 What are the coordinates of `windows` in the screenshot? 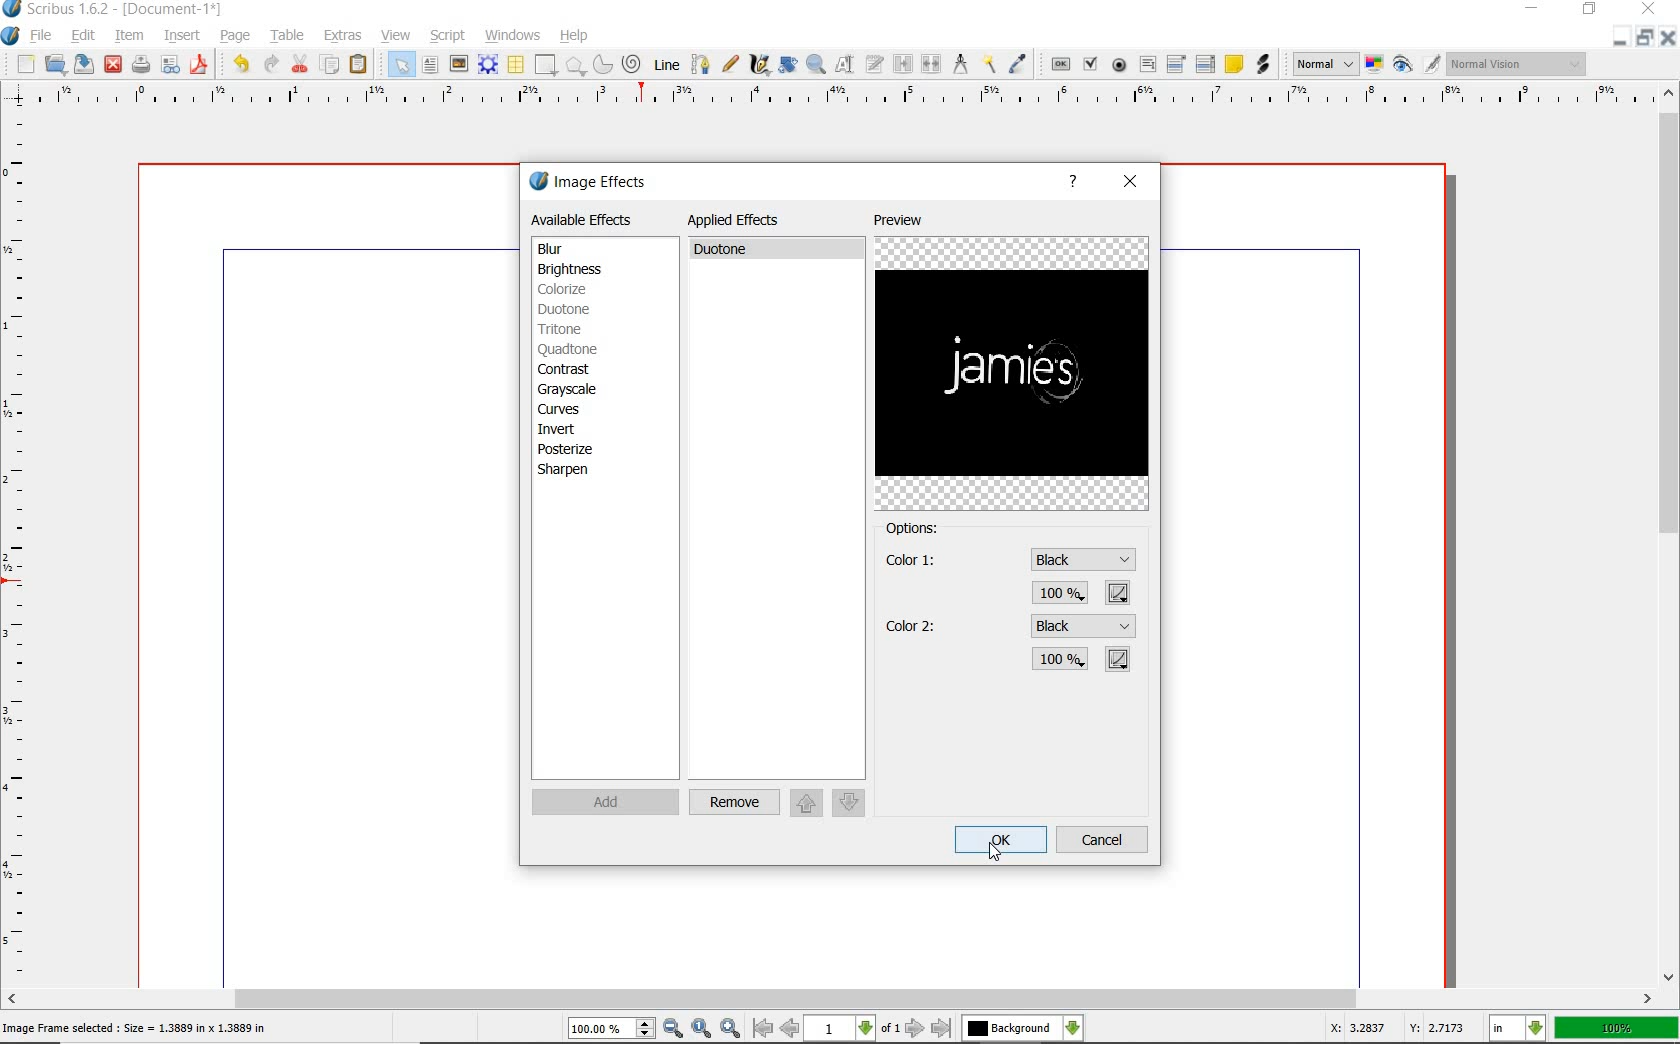 It's located at (513, 35).